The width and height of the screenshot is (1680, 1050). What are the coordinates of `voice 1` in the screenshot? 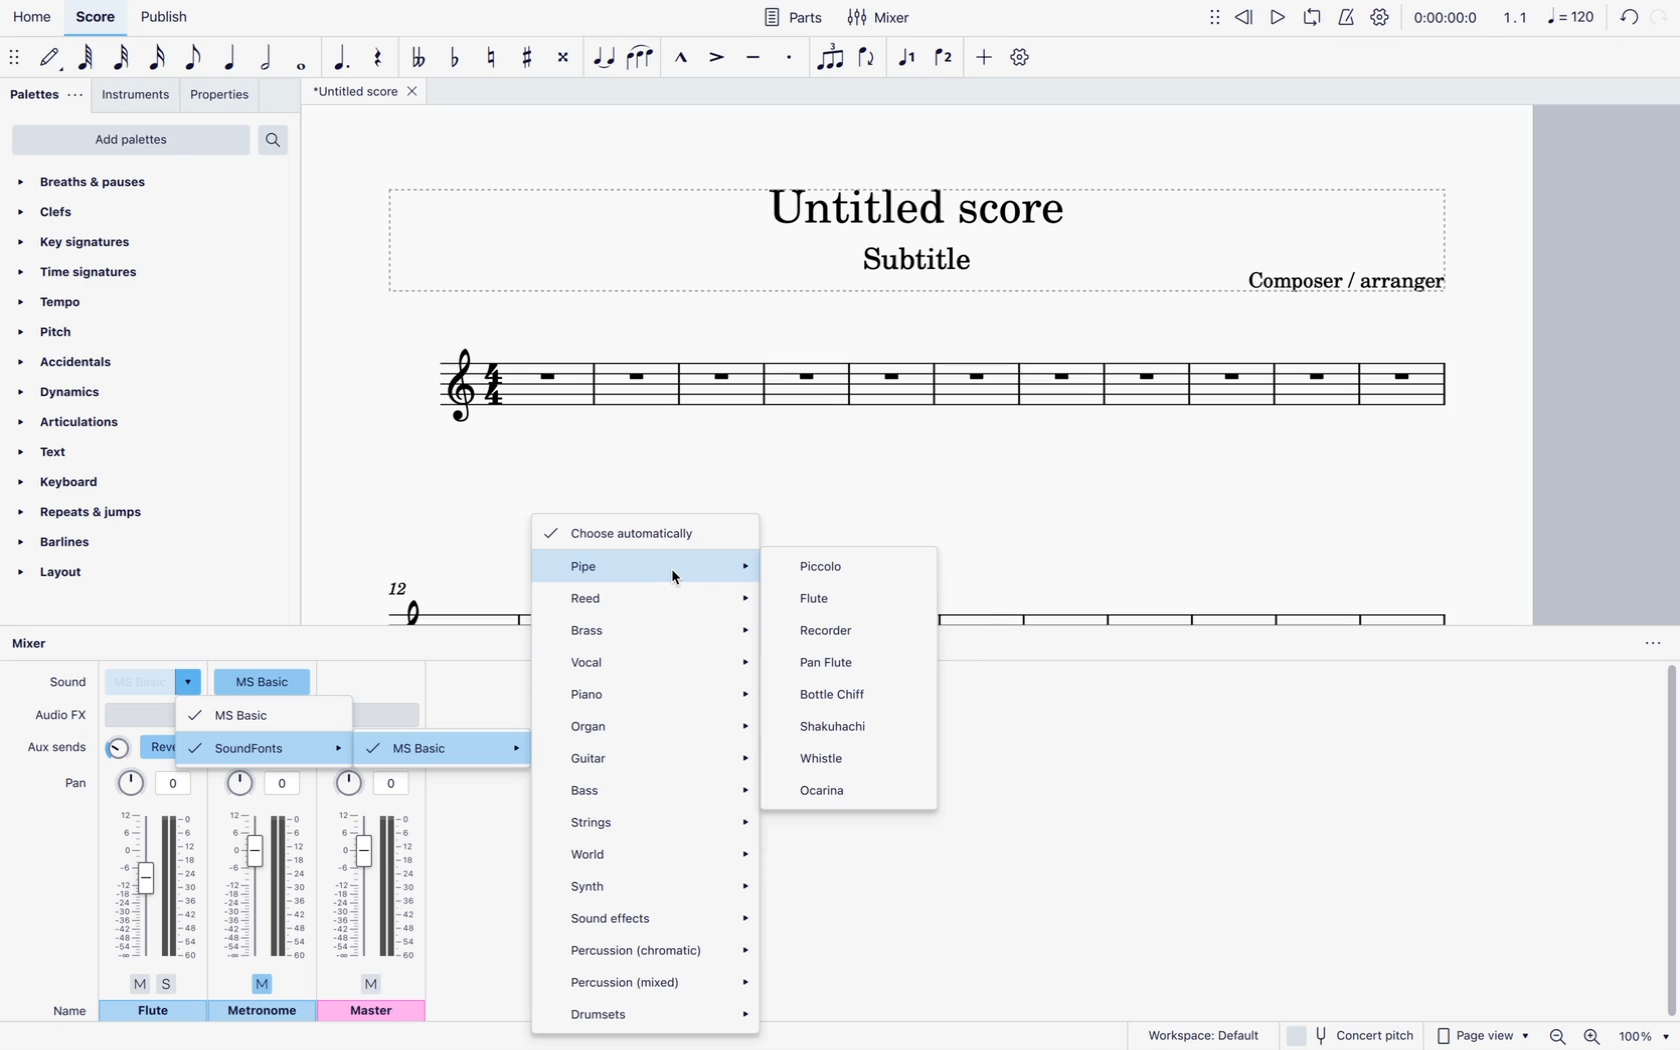 It's located at (909, 58).